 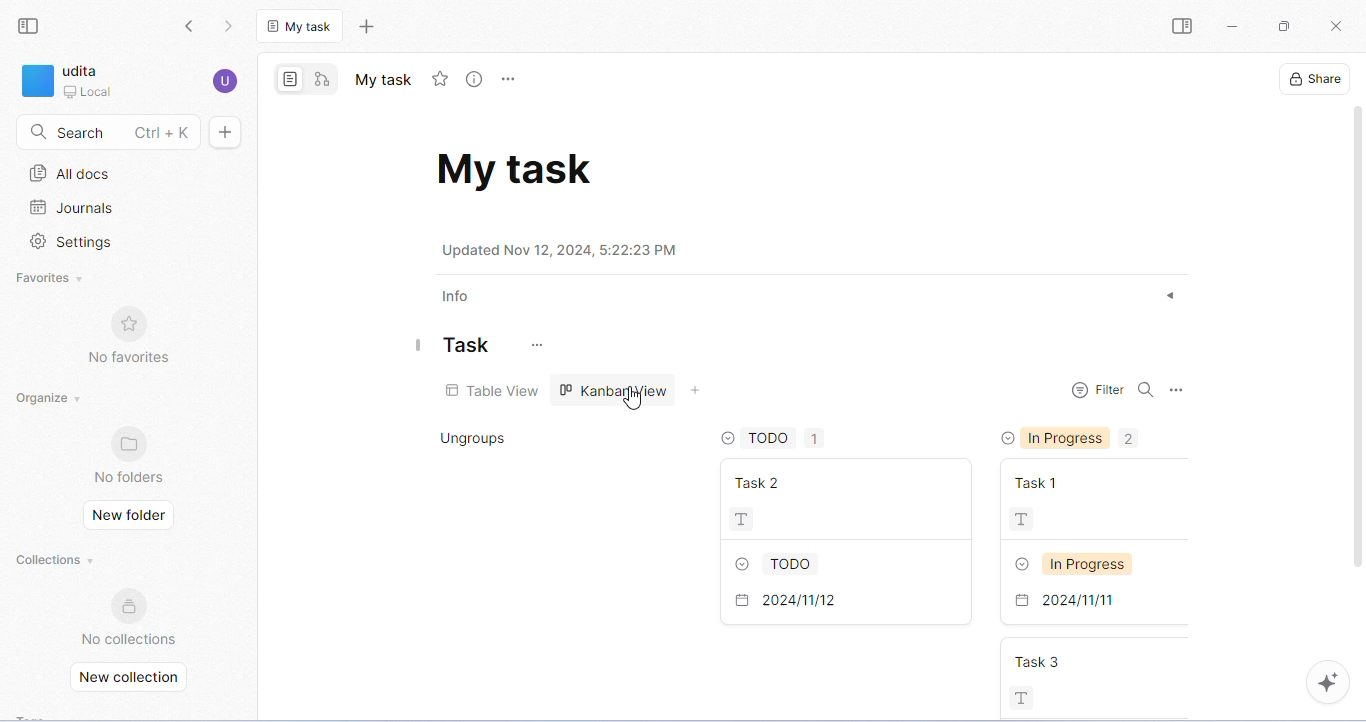 What do you see at coordinates (478, 440) in the screenshot?
I see `ungroups` at bounding box center [478, 440].